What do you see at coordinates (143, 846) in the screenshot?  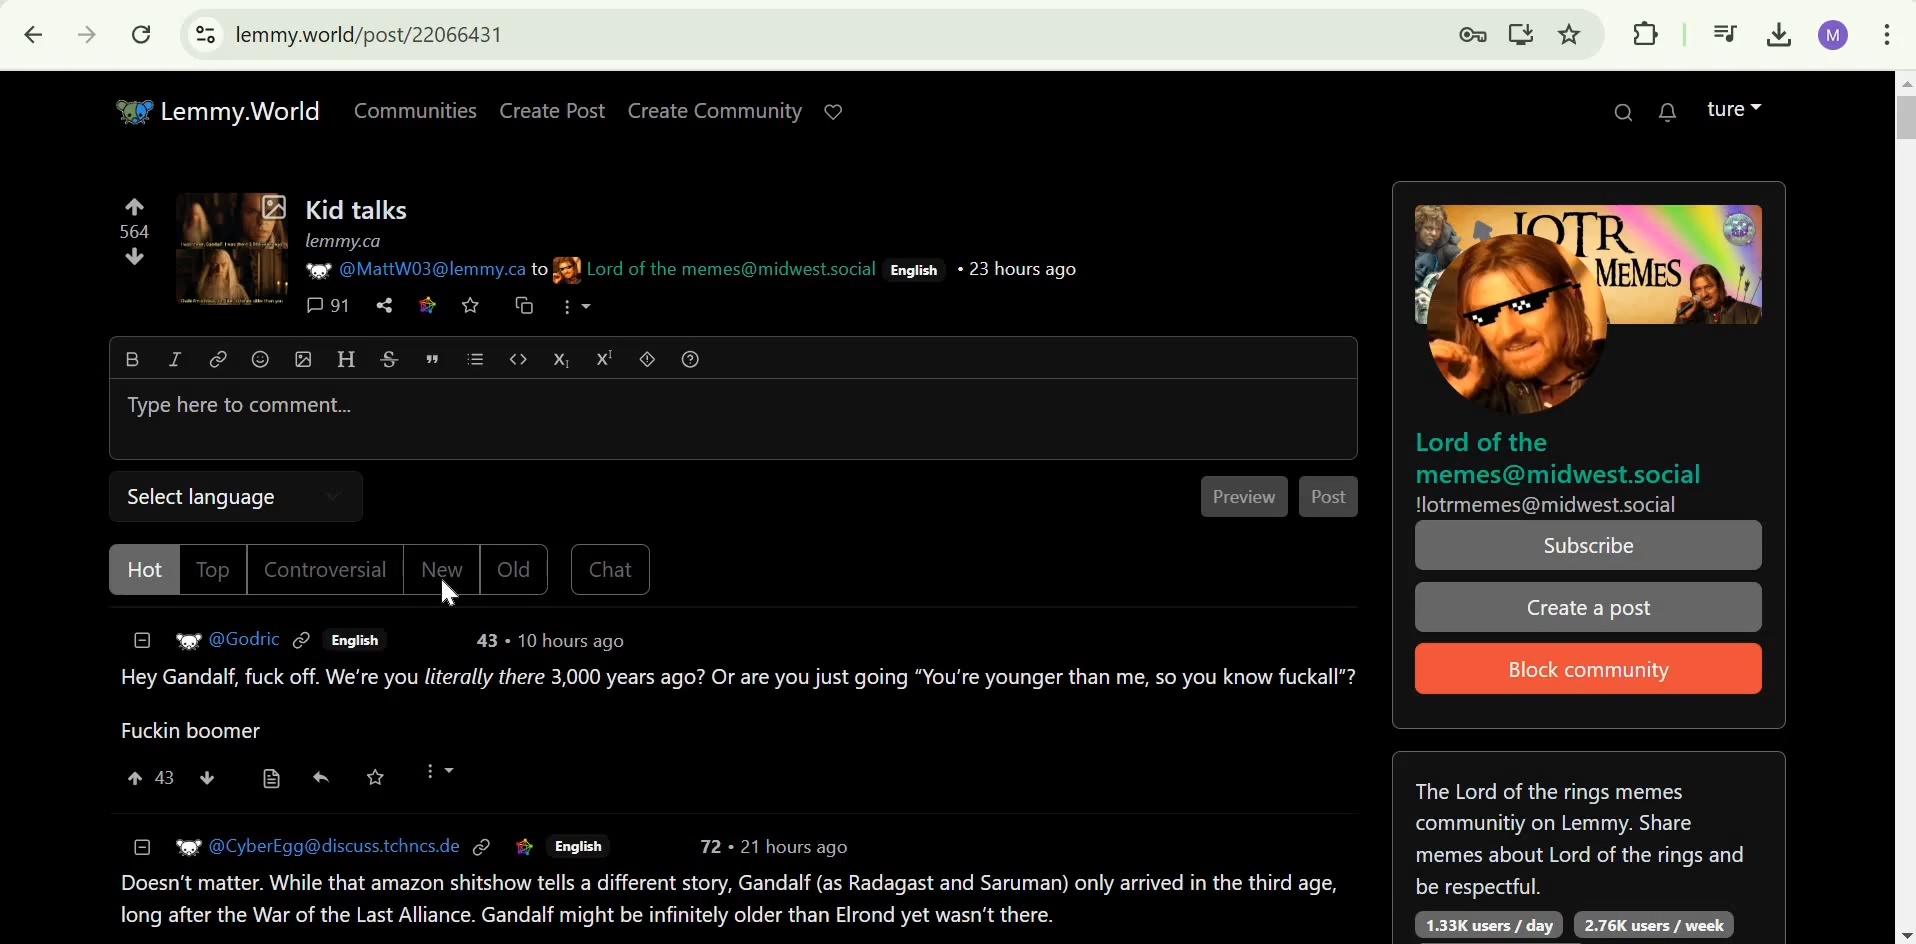 I see `collapse` at bounding box center [143, 846].